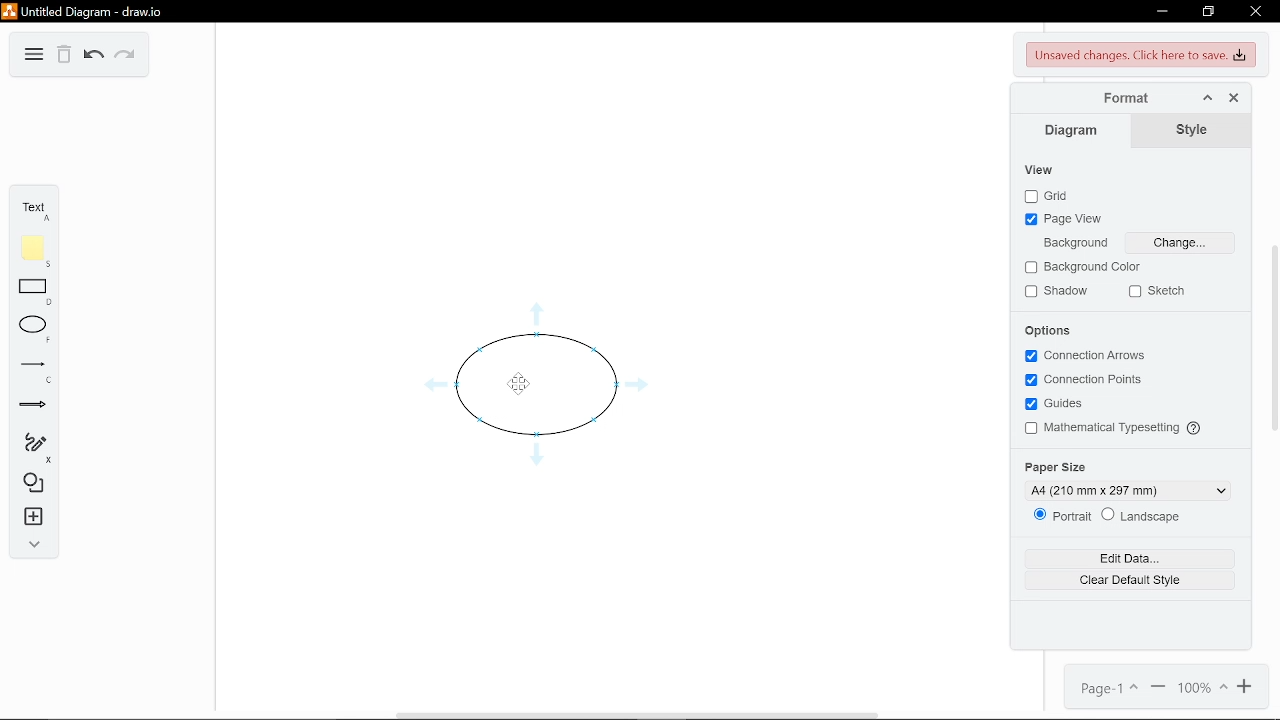 Image resolution: width=1280 pixels, height=720 pixels. I want to click on Redo, so click(126, 57).